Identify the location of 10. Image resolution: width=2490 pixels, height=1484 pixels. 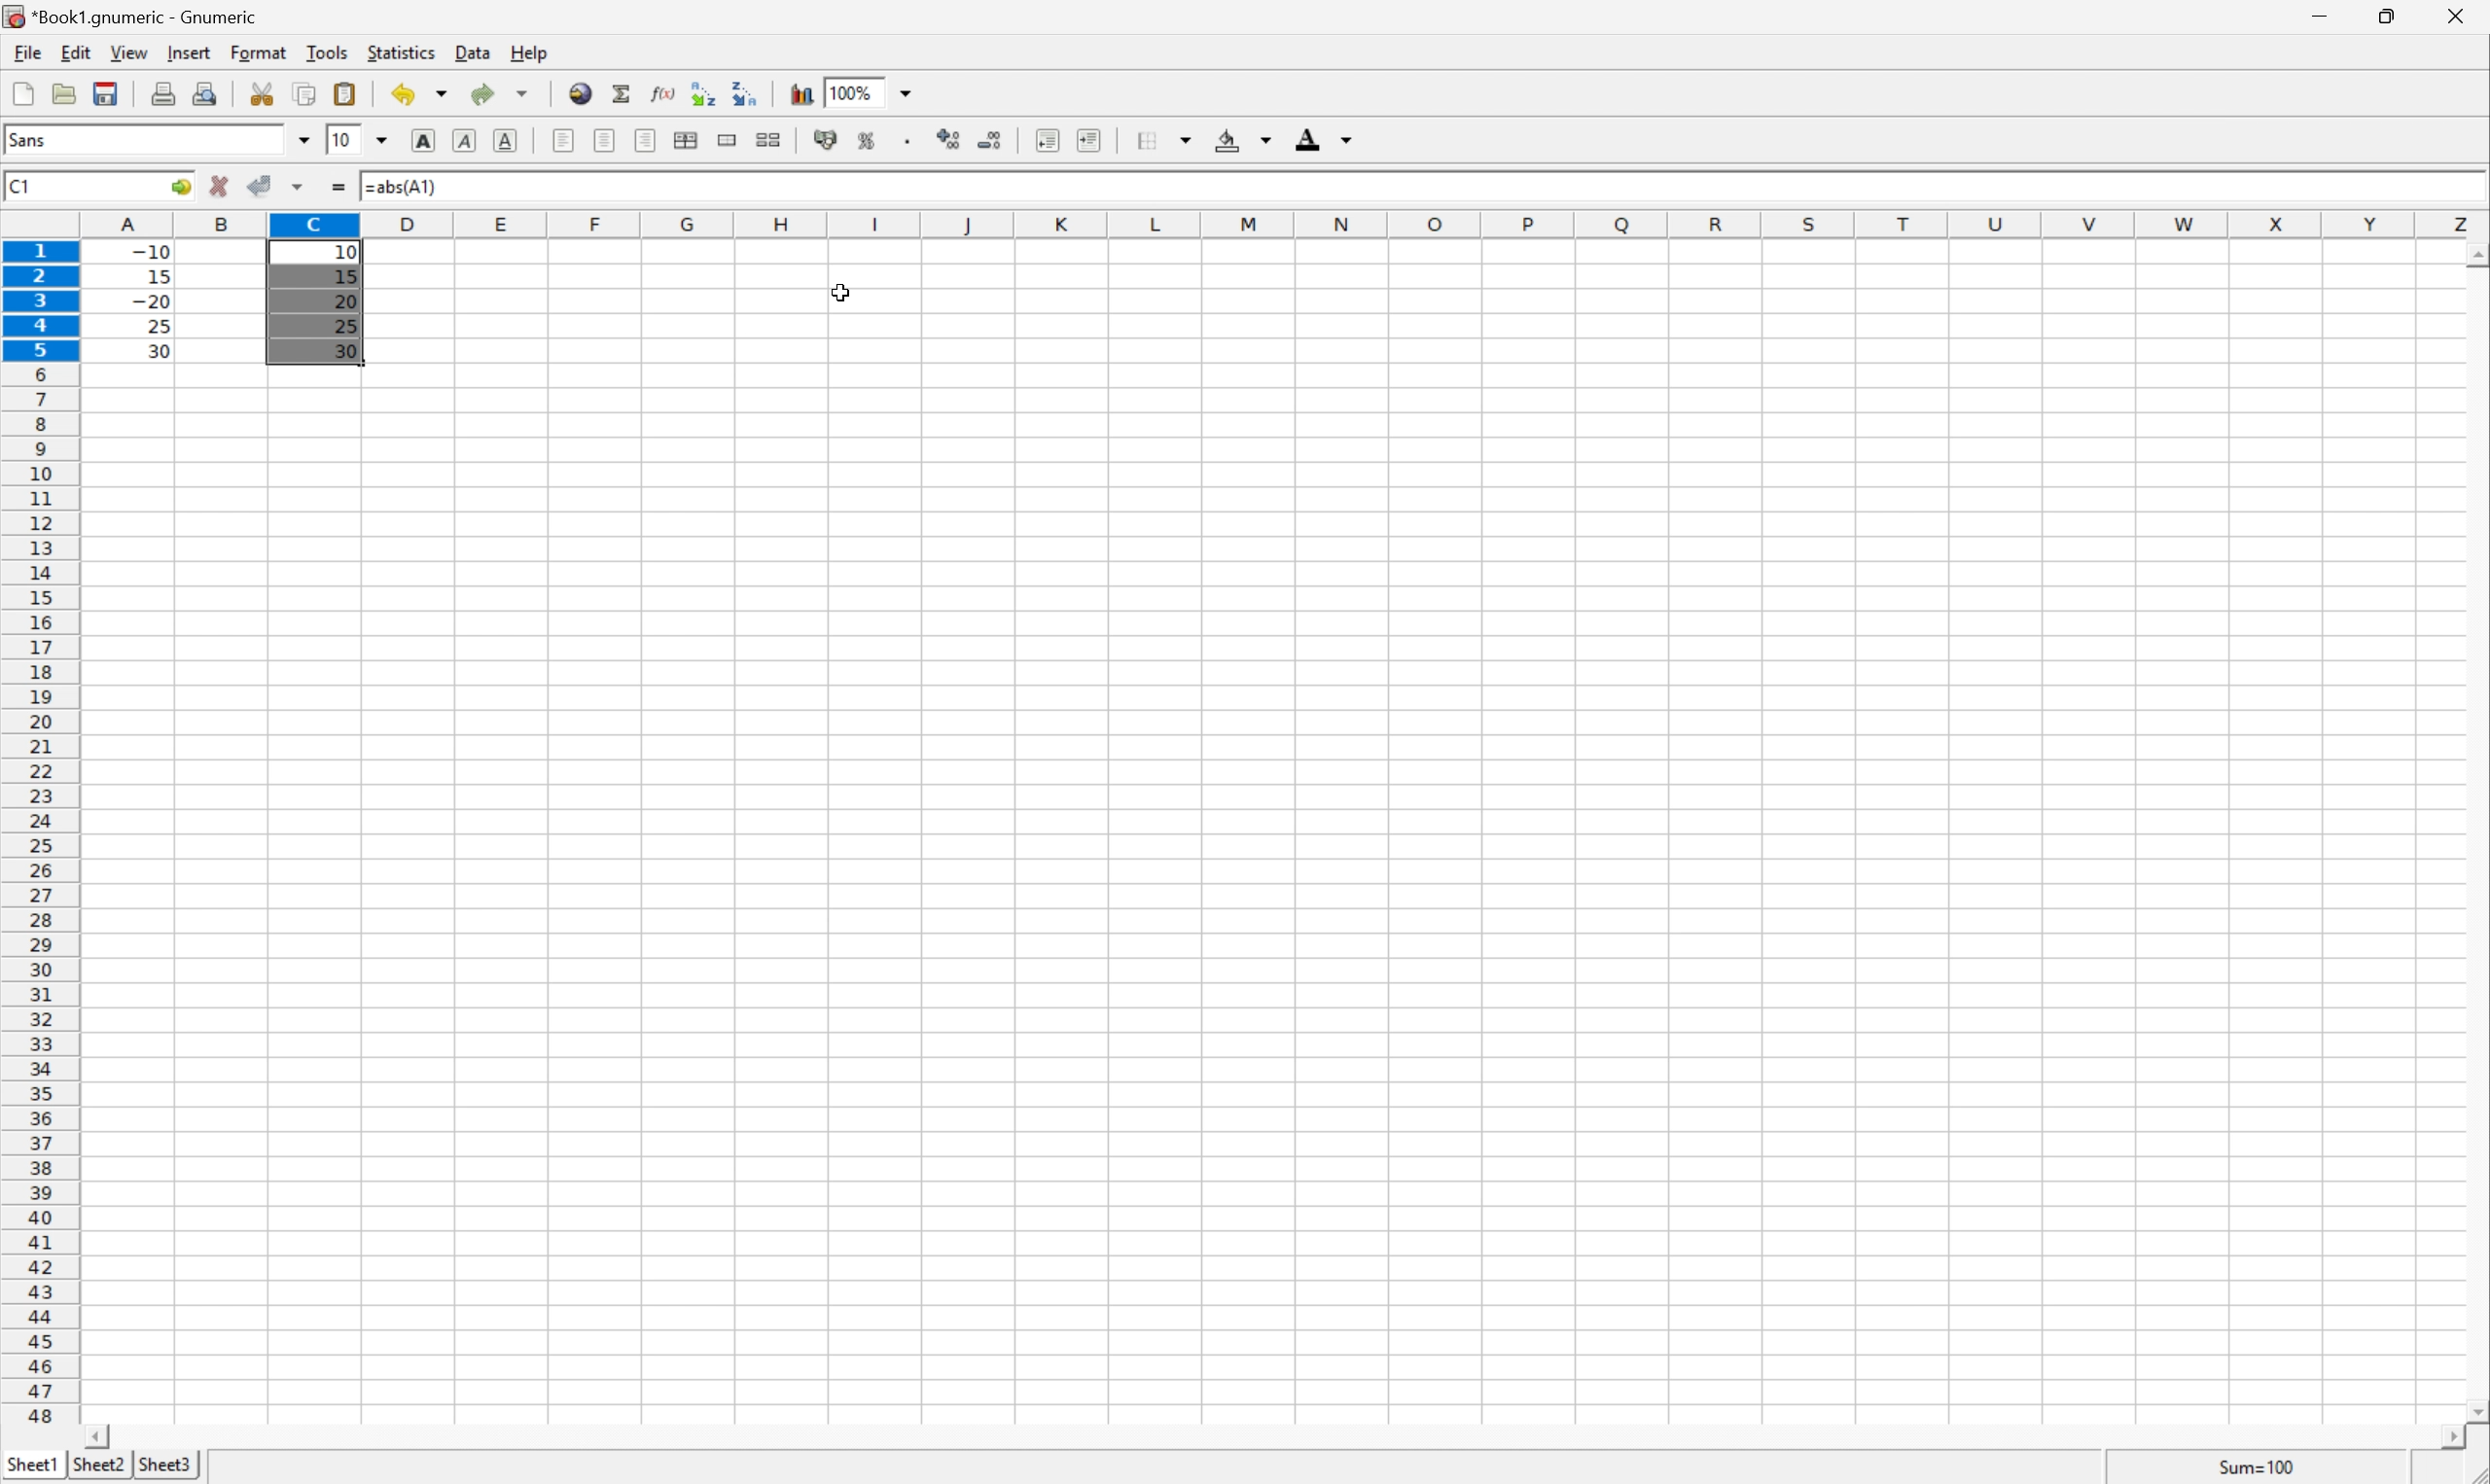
(346, 253).